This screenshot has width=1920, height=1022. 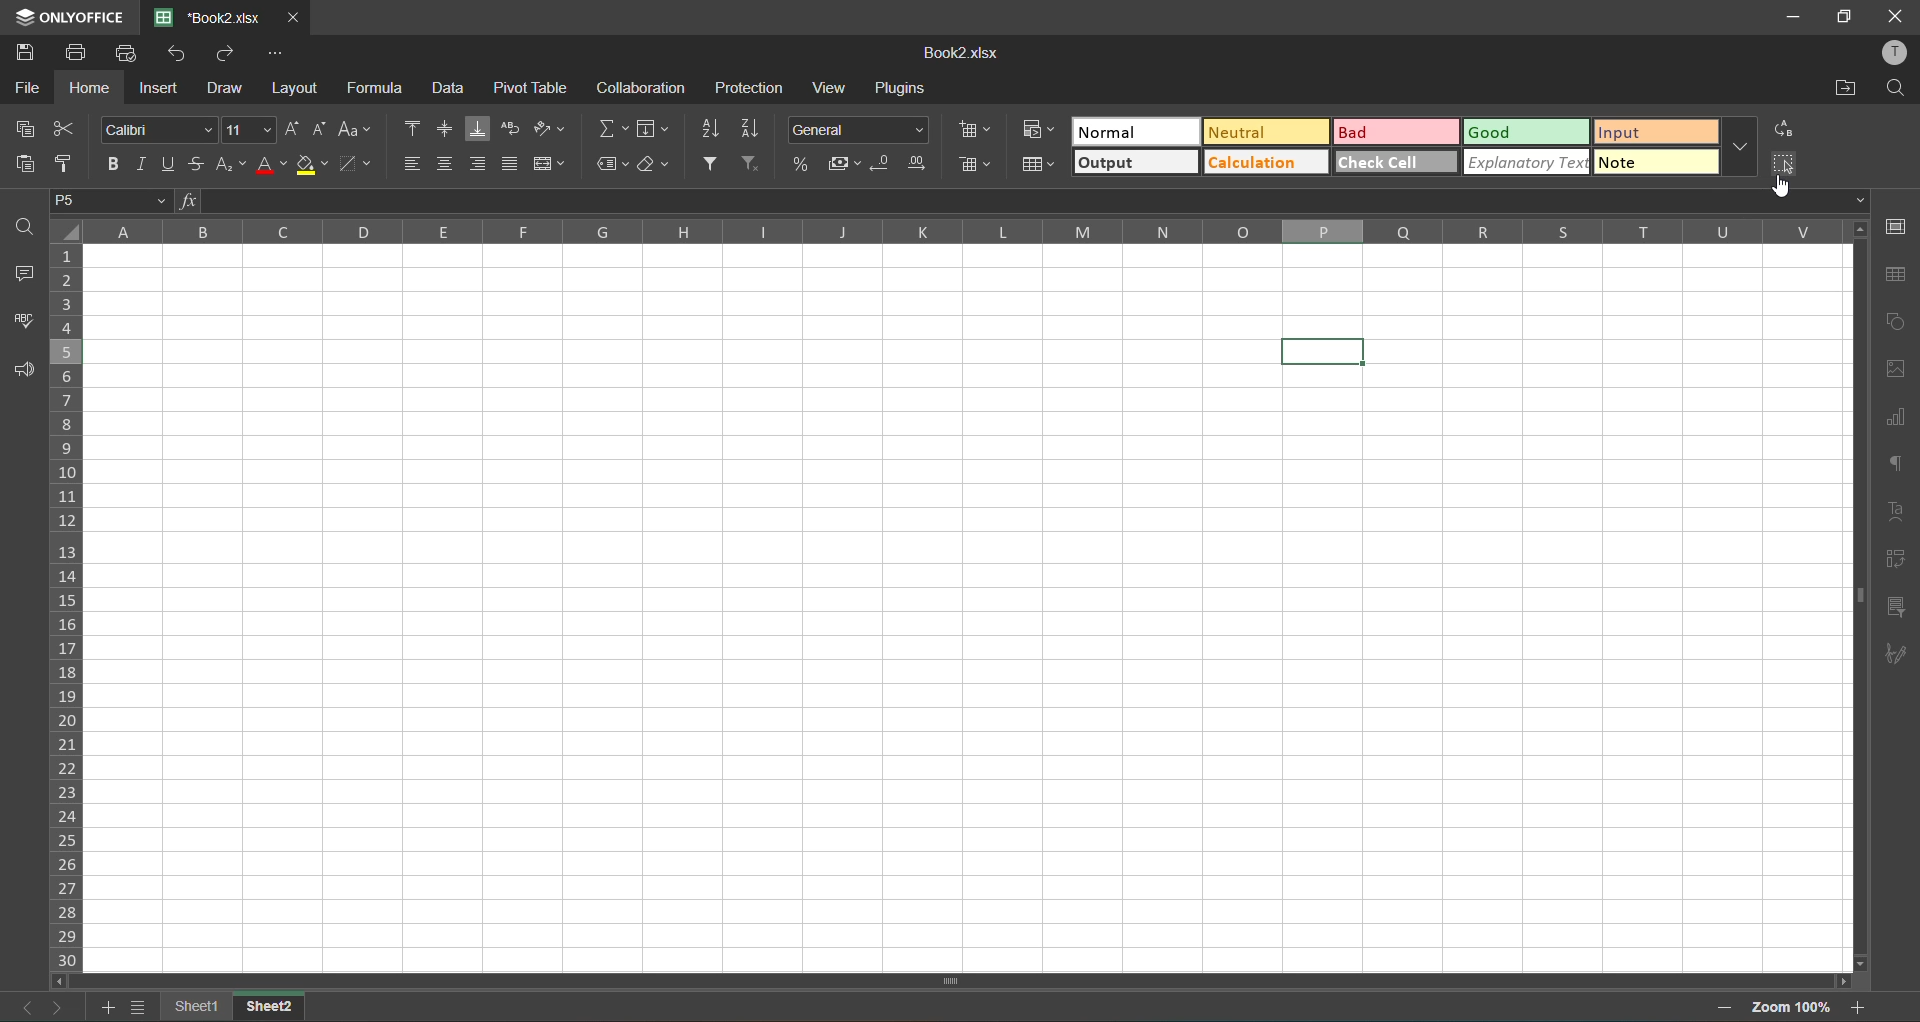 What do you see at coordinates (750, 91) in the screenshot?
I see `protection` at bounding box center [750, 91].